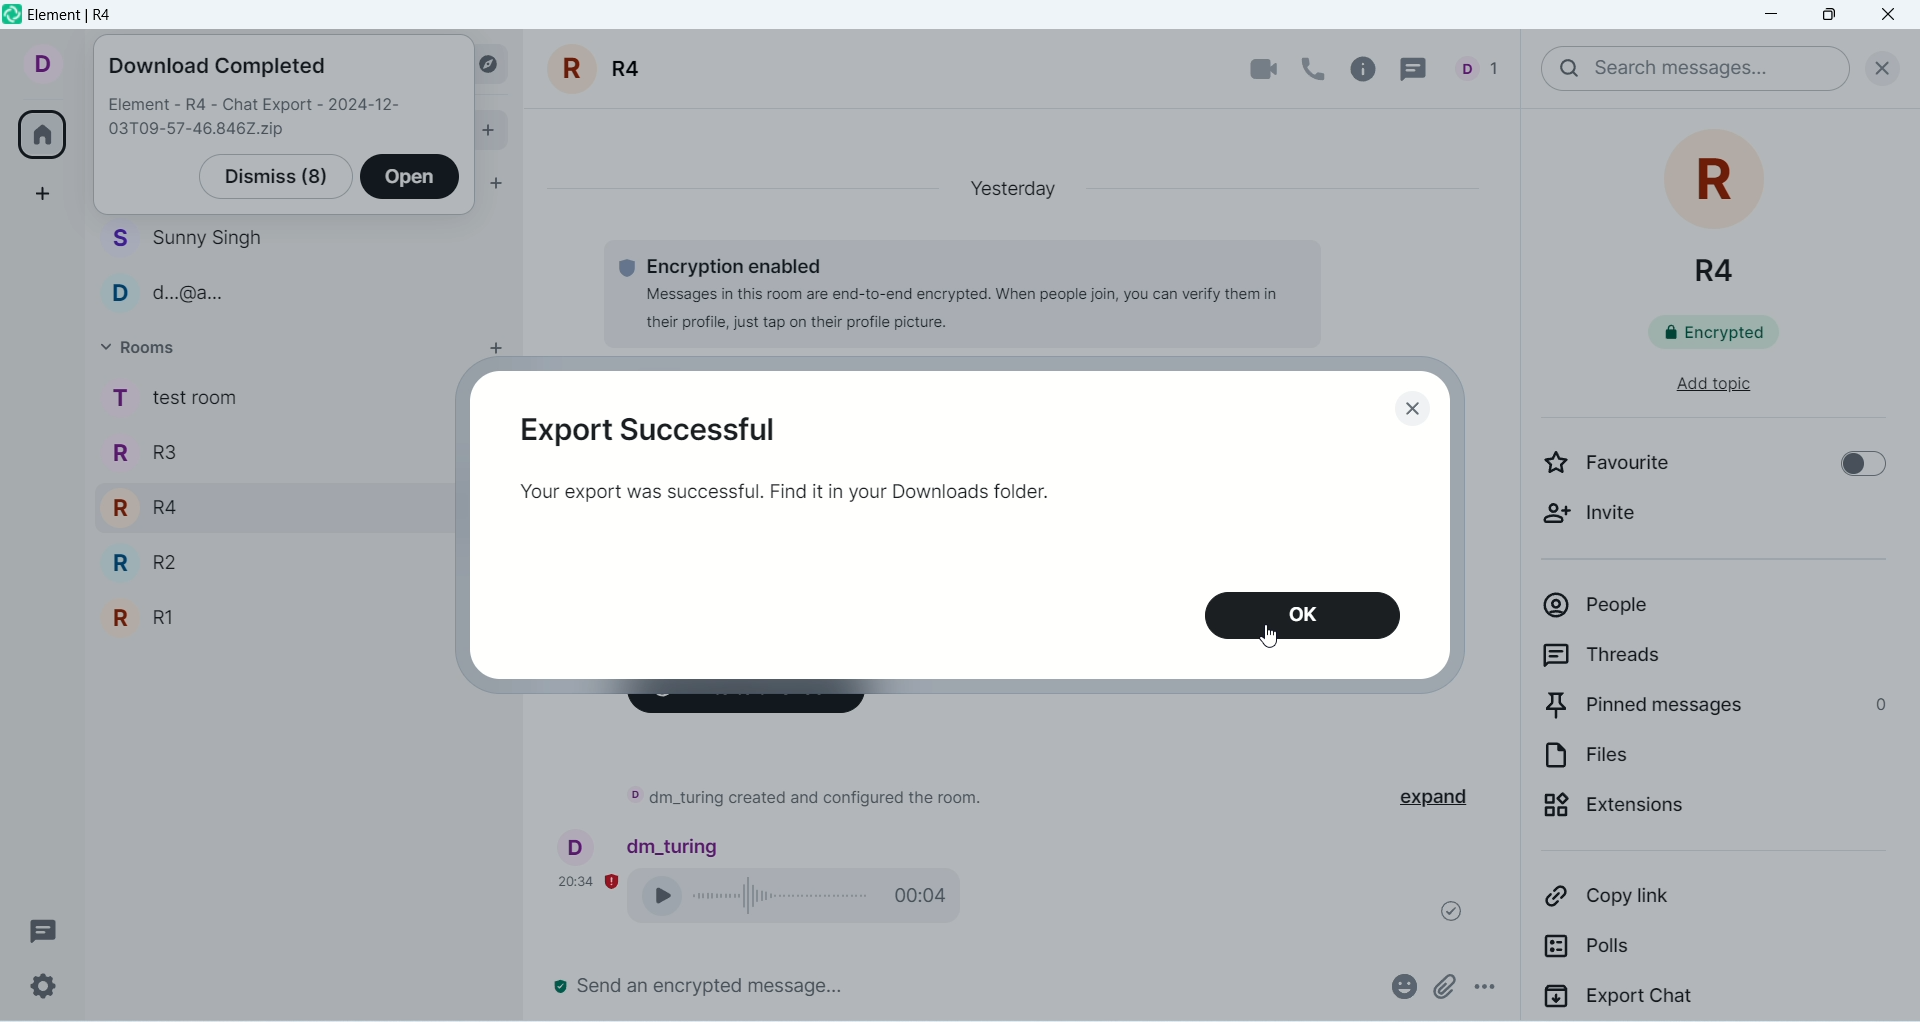  I want to click on toggle button, so click(1853, 467).